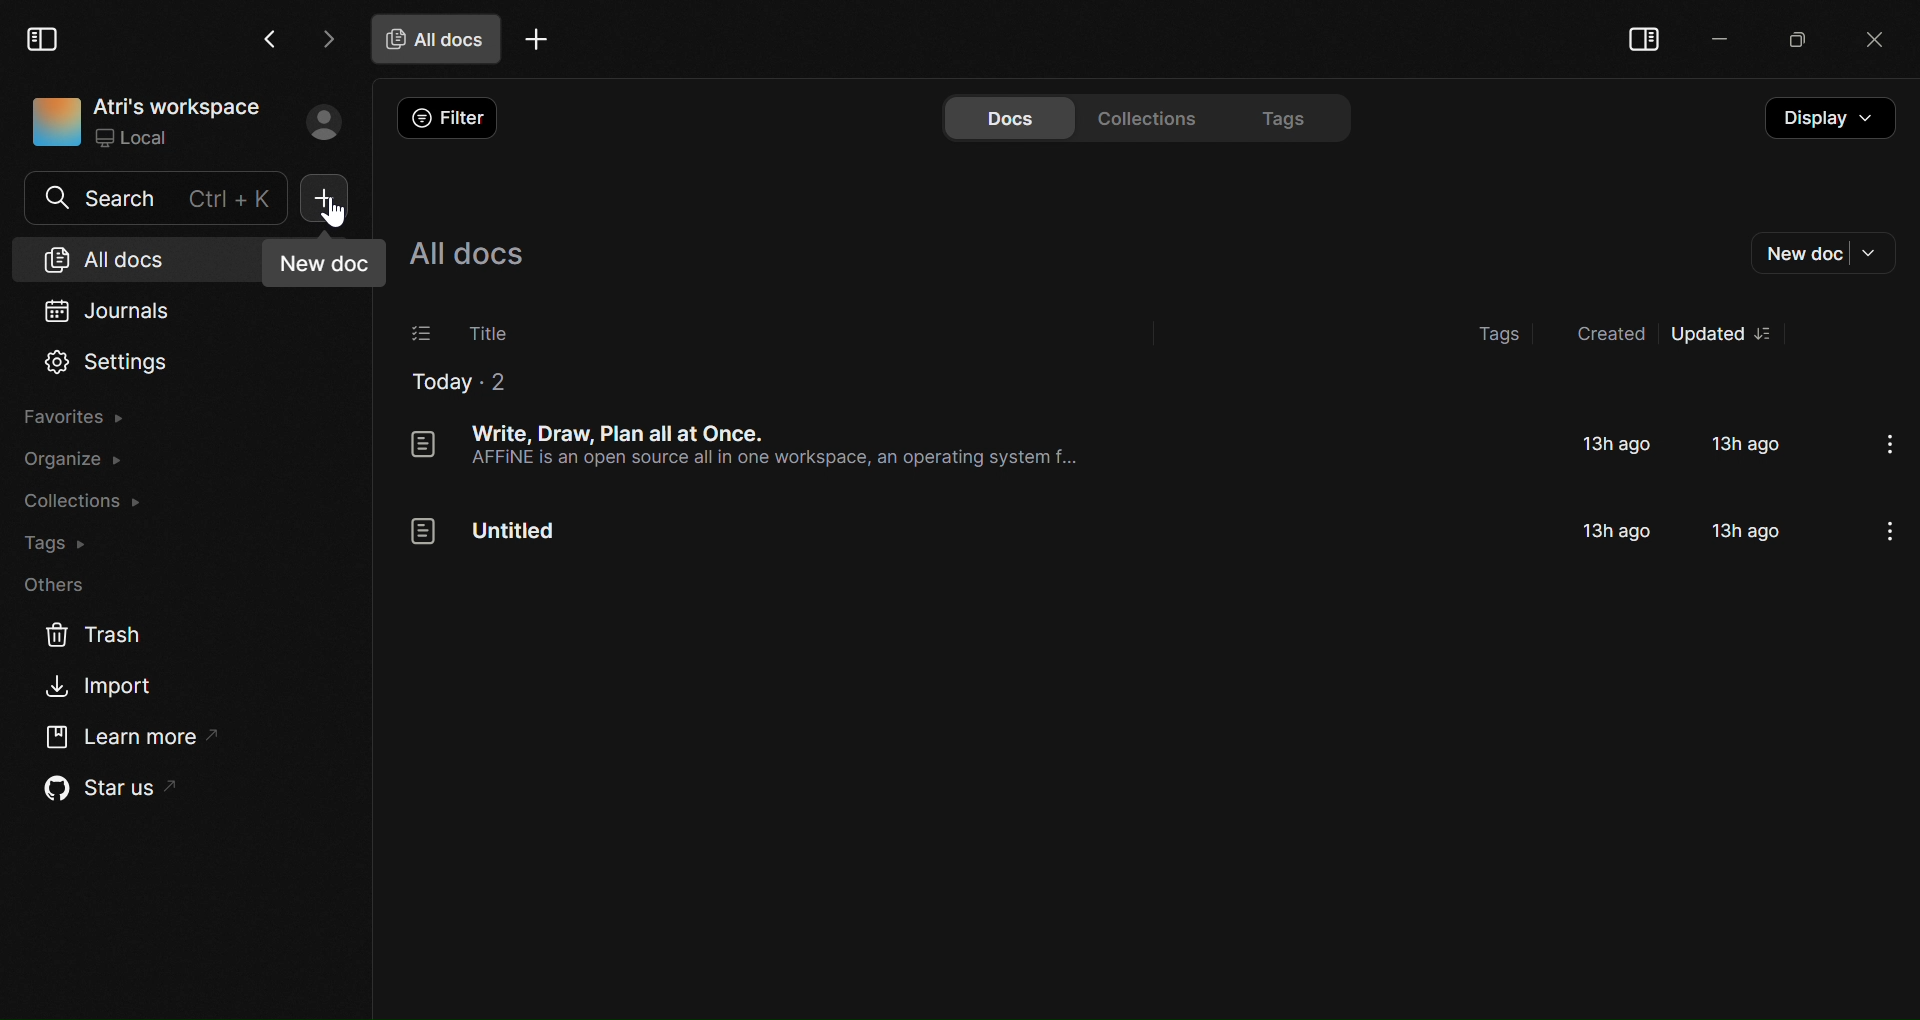 This screenshot has width=1920, height=1020. Describe the element at coordinates (124, 735) in the screenshot. I see `Learn More` at that location.